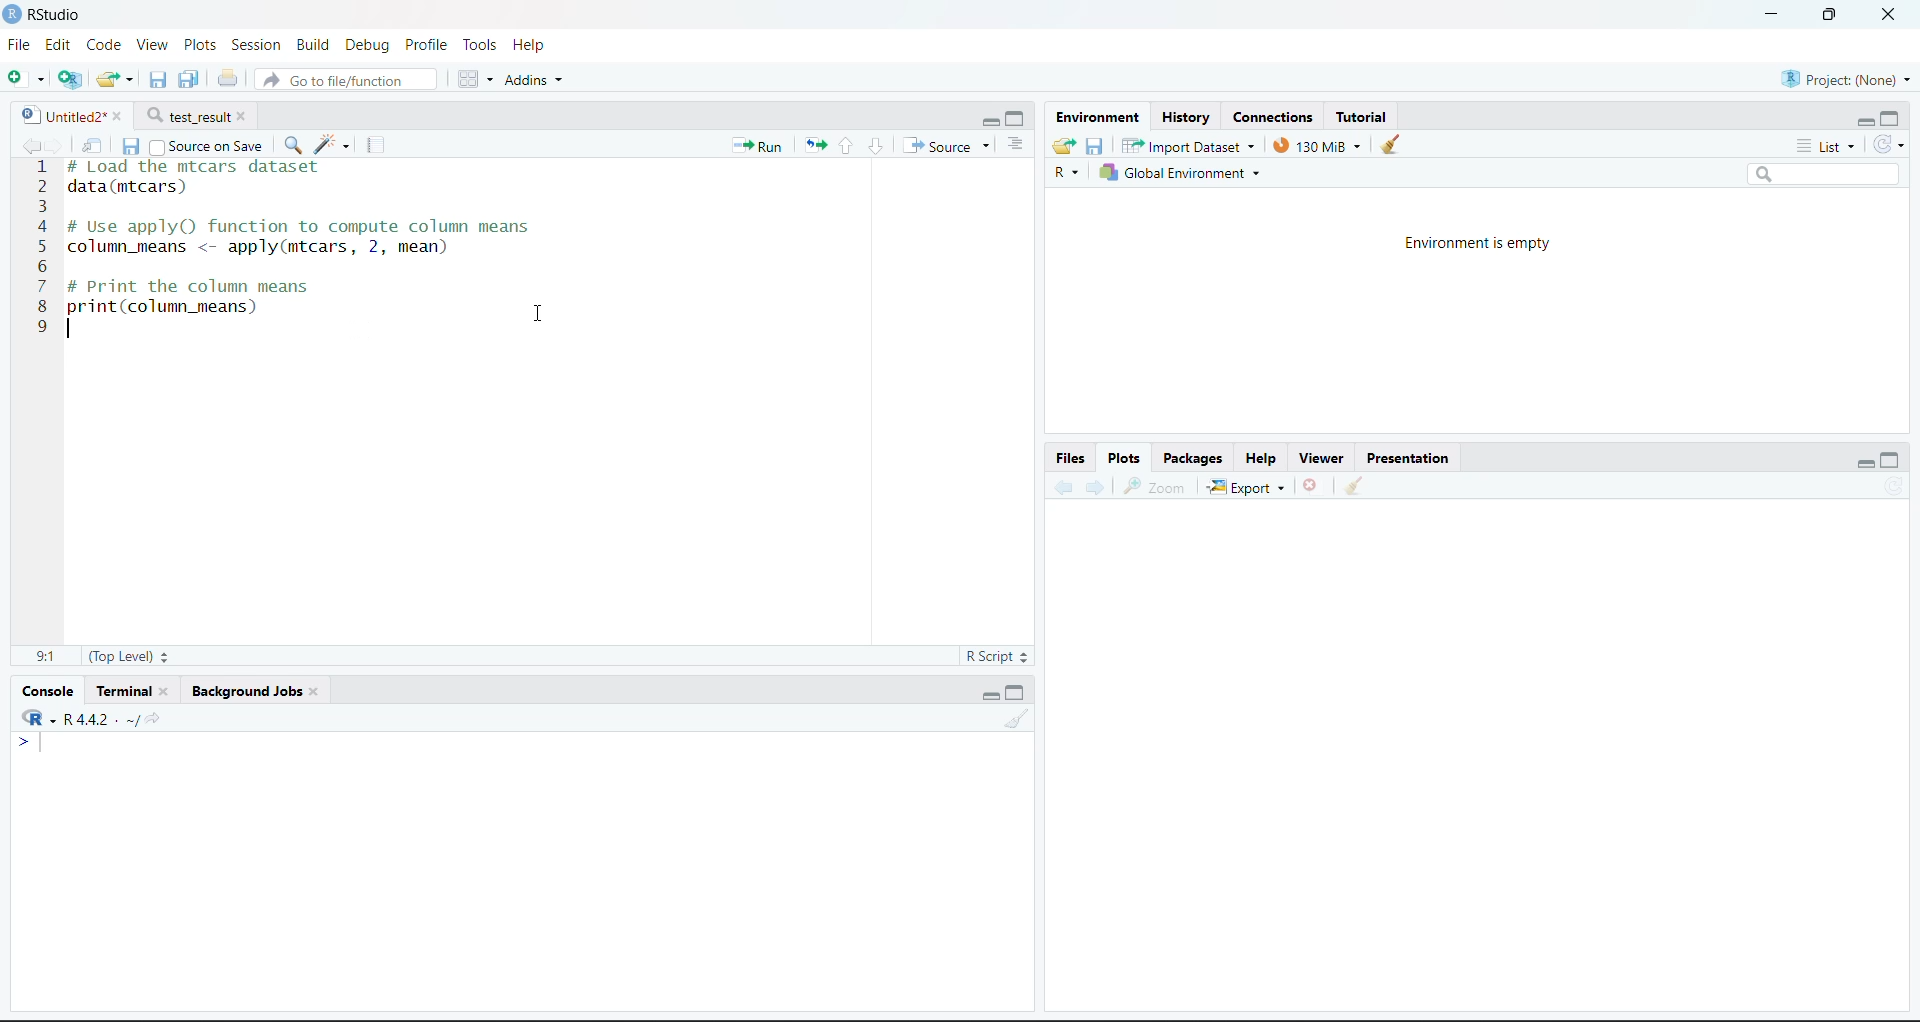 The image size is (1920, 1022). I want to click on Minimize, so click(1861, 459).